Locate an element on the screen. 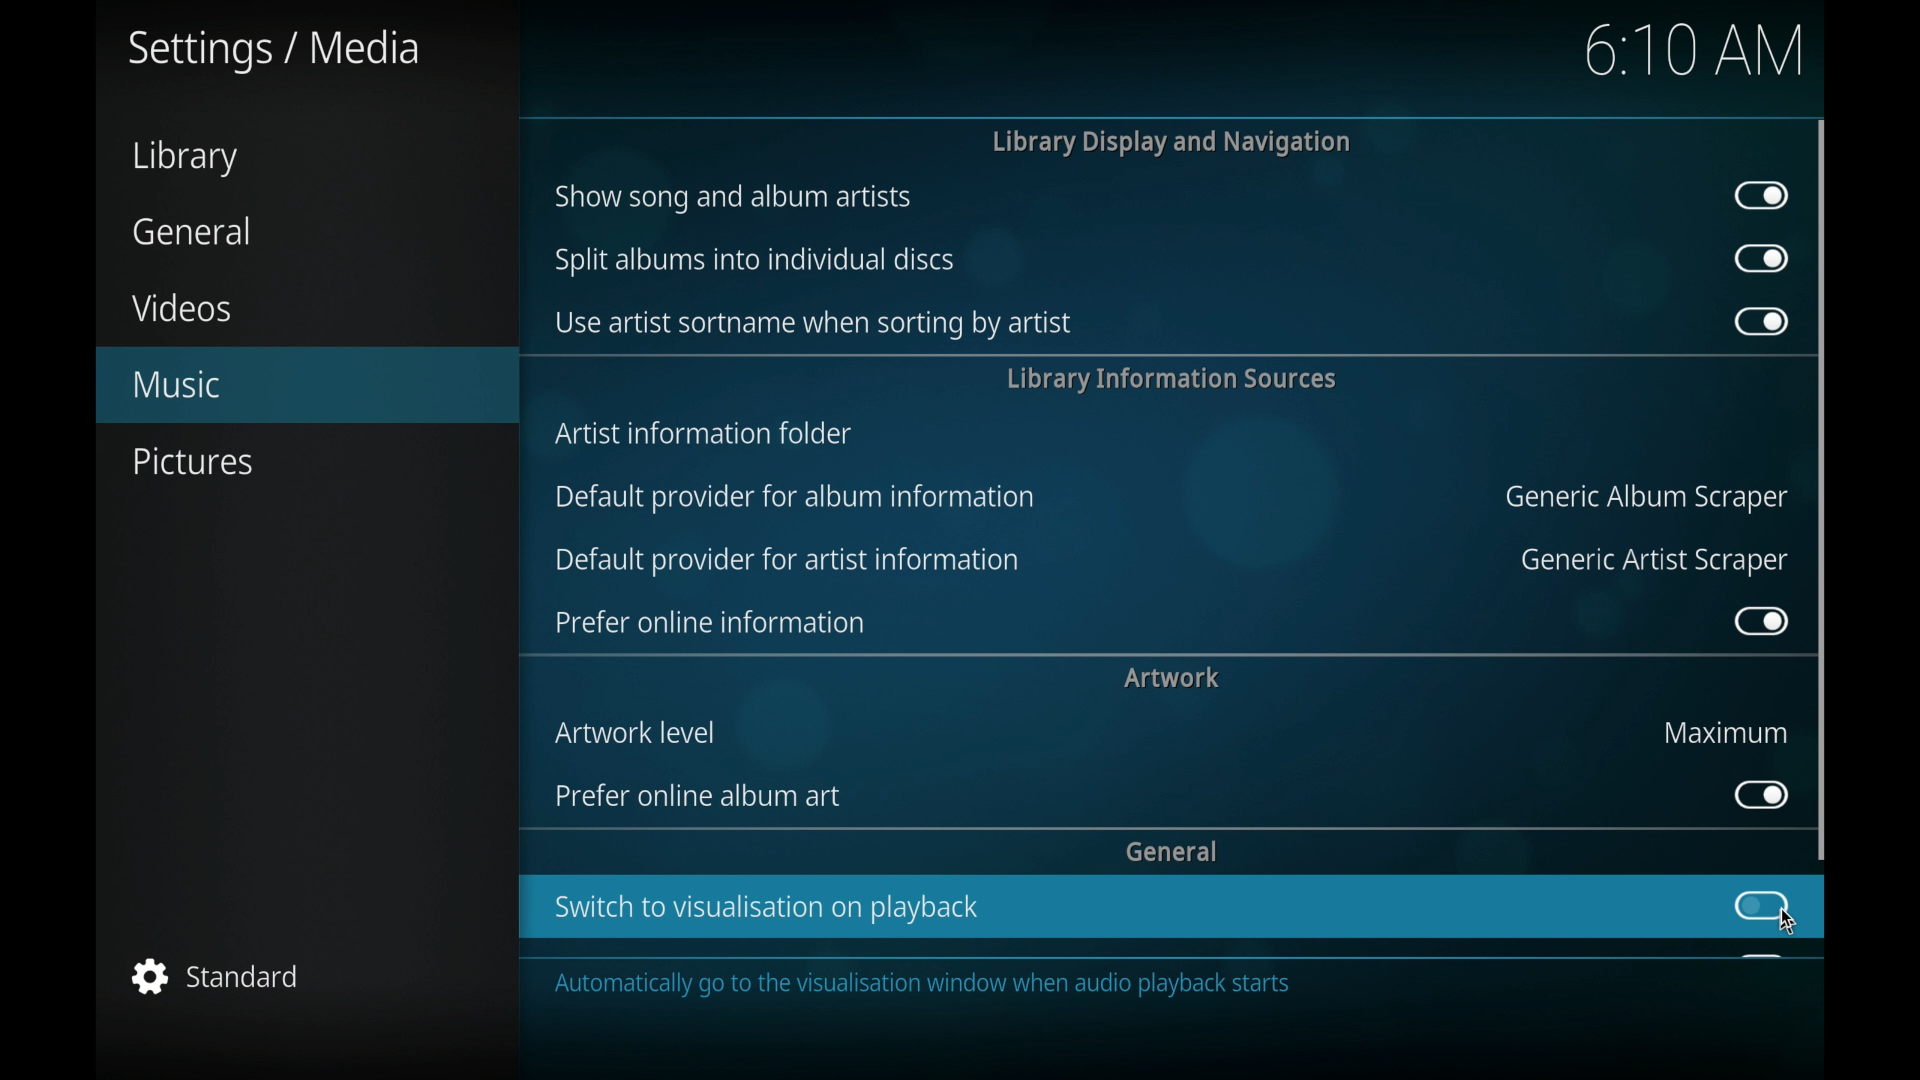 The width and height of the screenshot is (1920, 1080). toggle button is located at coordinates (1762, 906).